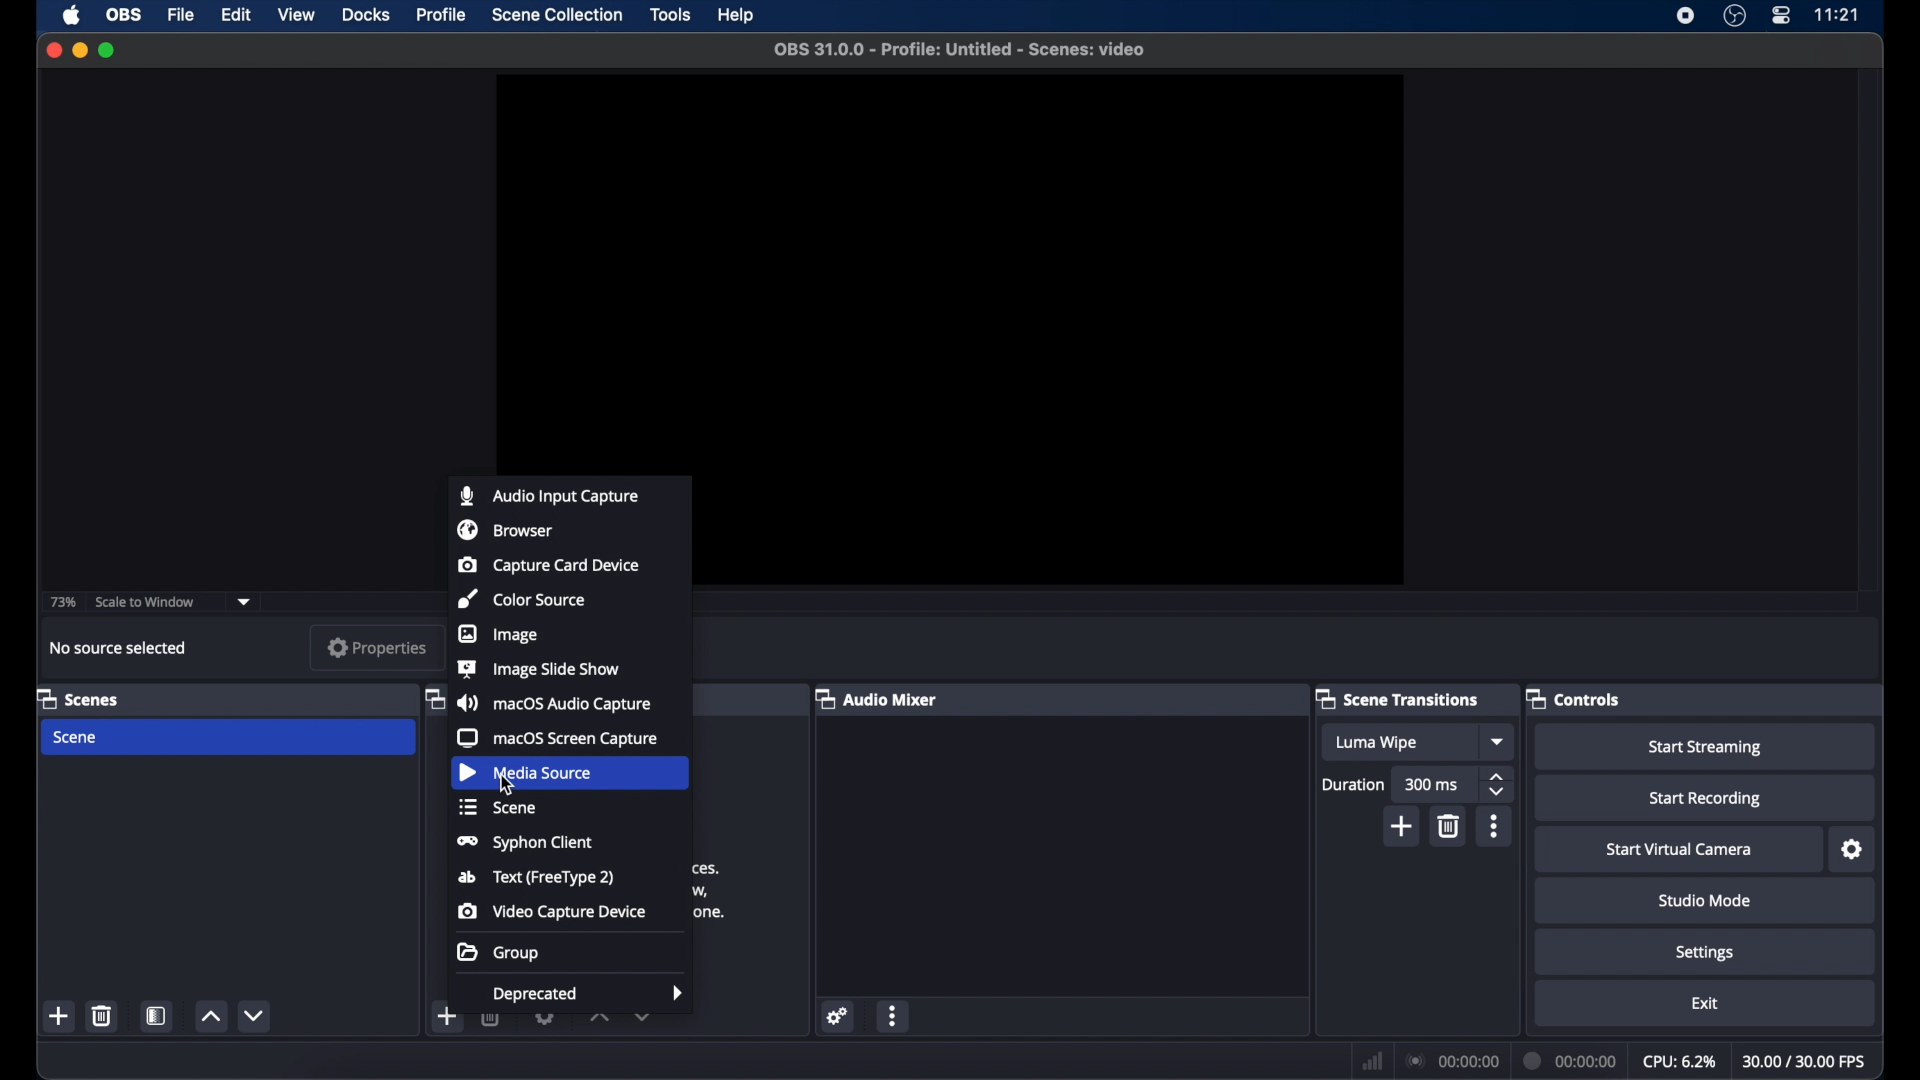 This screenshot has width=1920, height=1080. Describe the element at coordinates (1499, 742) in the screenshot. I see `dropdown` at that location.